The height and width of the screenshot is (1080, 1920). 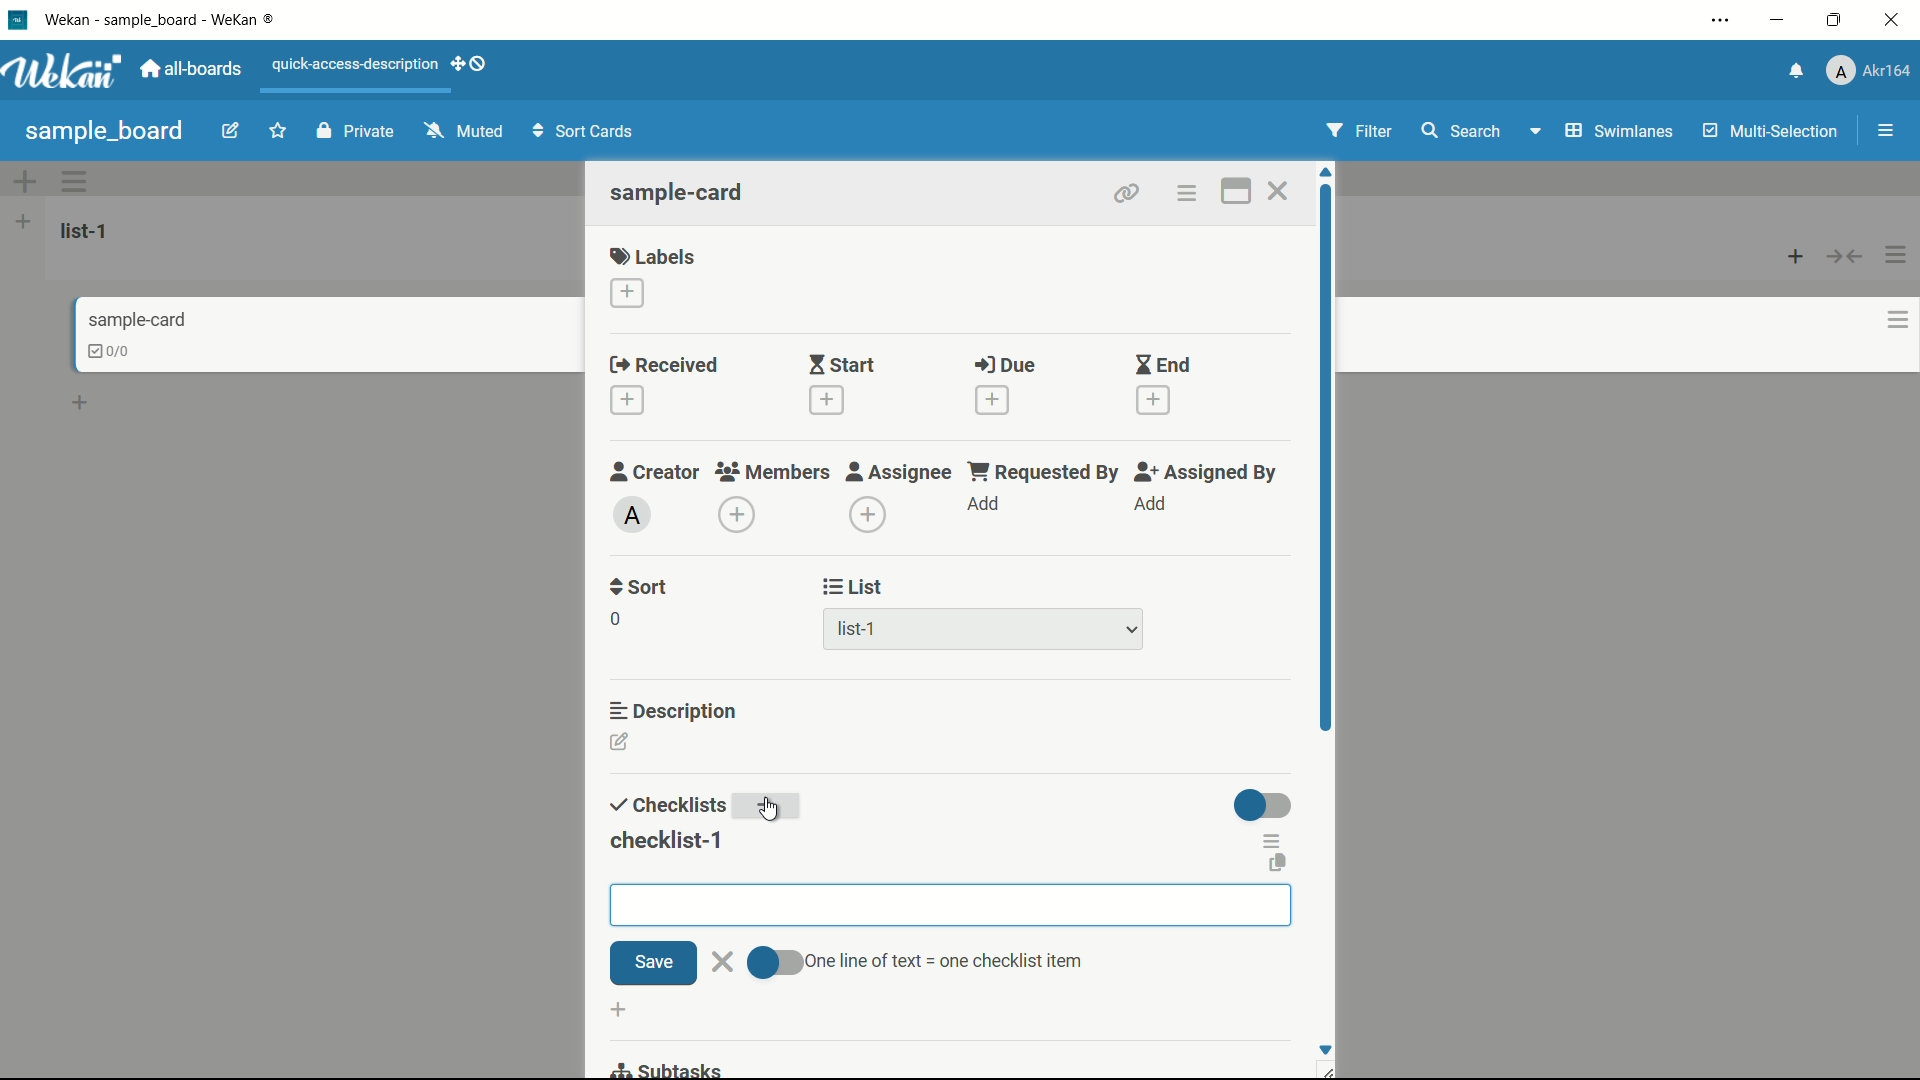 What do you see at coordinates (111, 351) in the screenshot?
I see `cklist` at bounding box center [111, 351].